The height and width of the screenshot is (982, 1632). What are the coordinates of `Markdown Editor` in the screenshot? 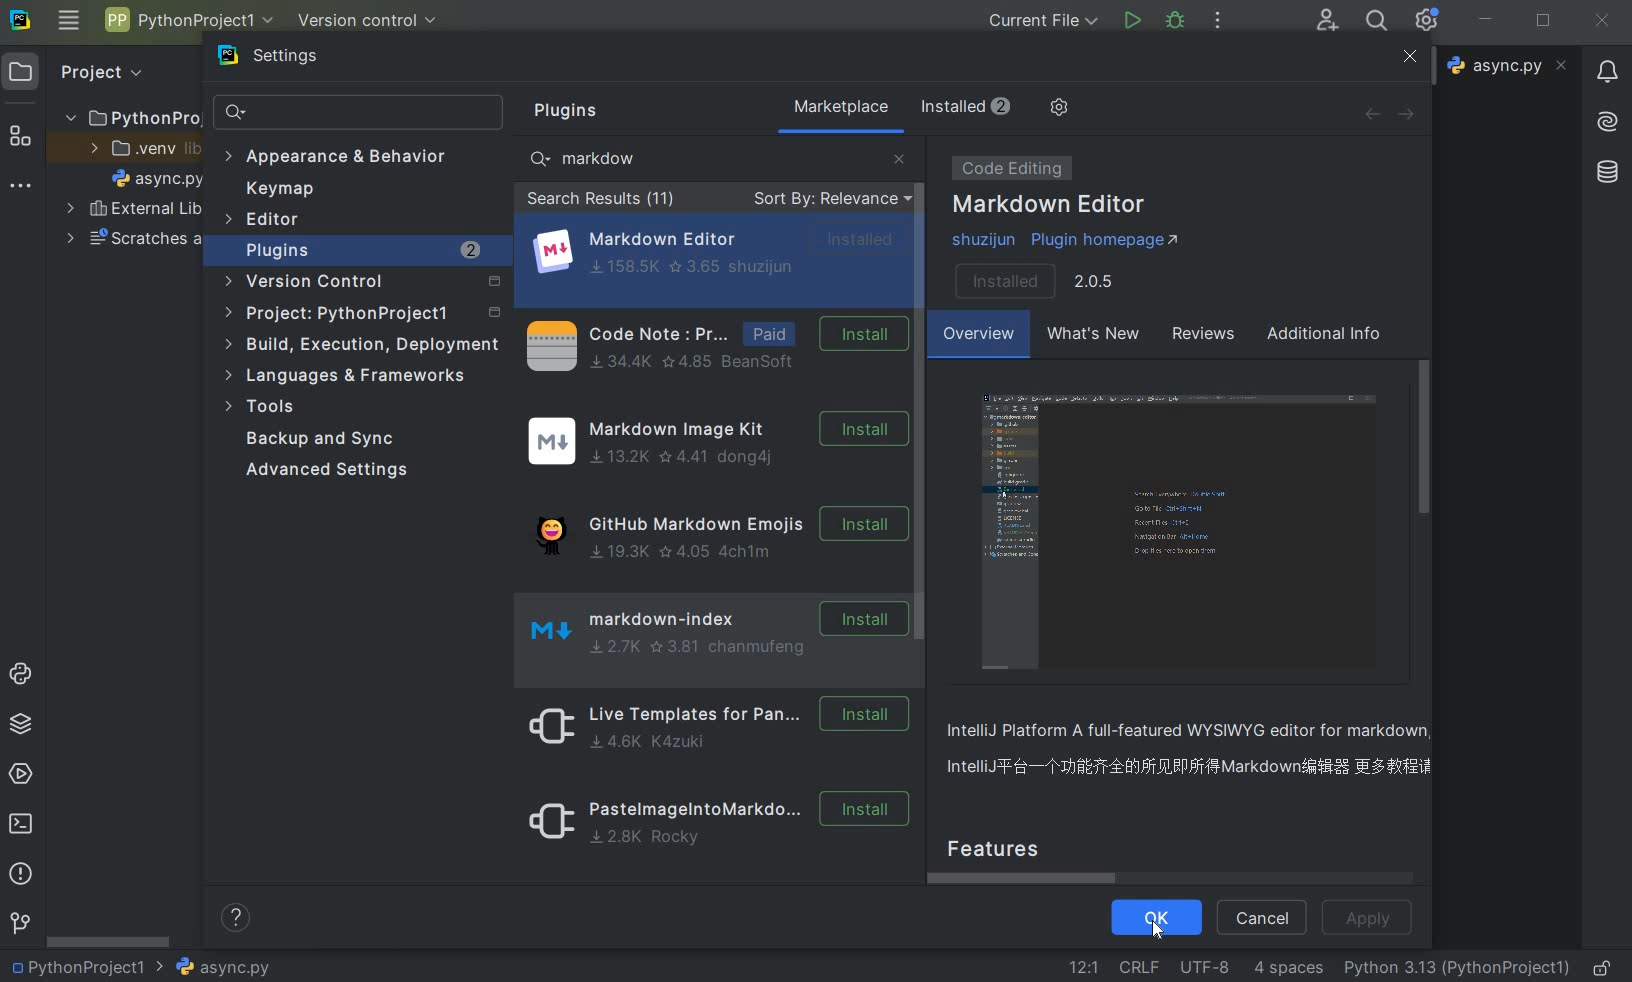 It's located at (1051, 206).